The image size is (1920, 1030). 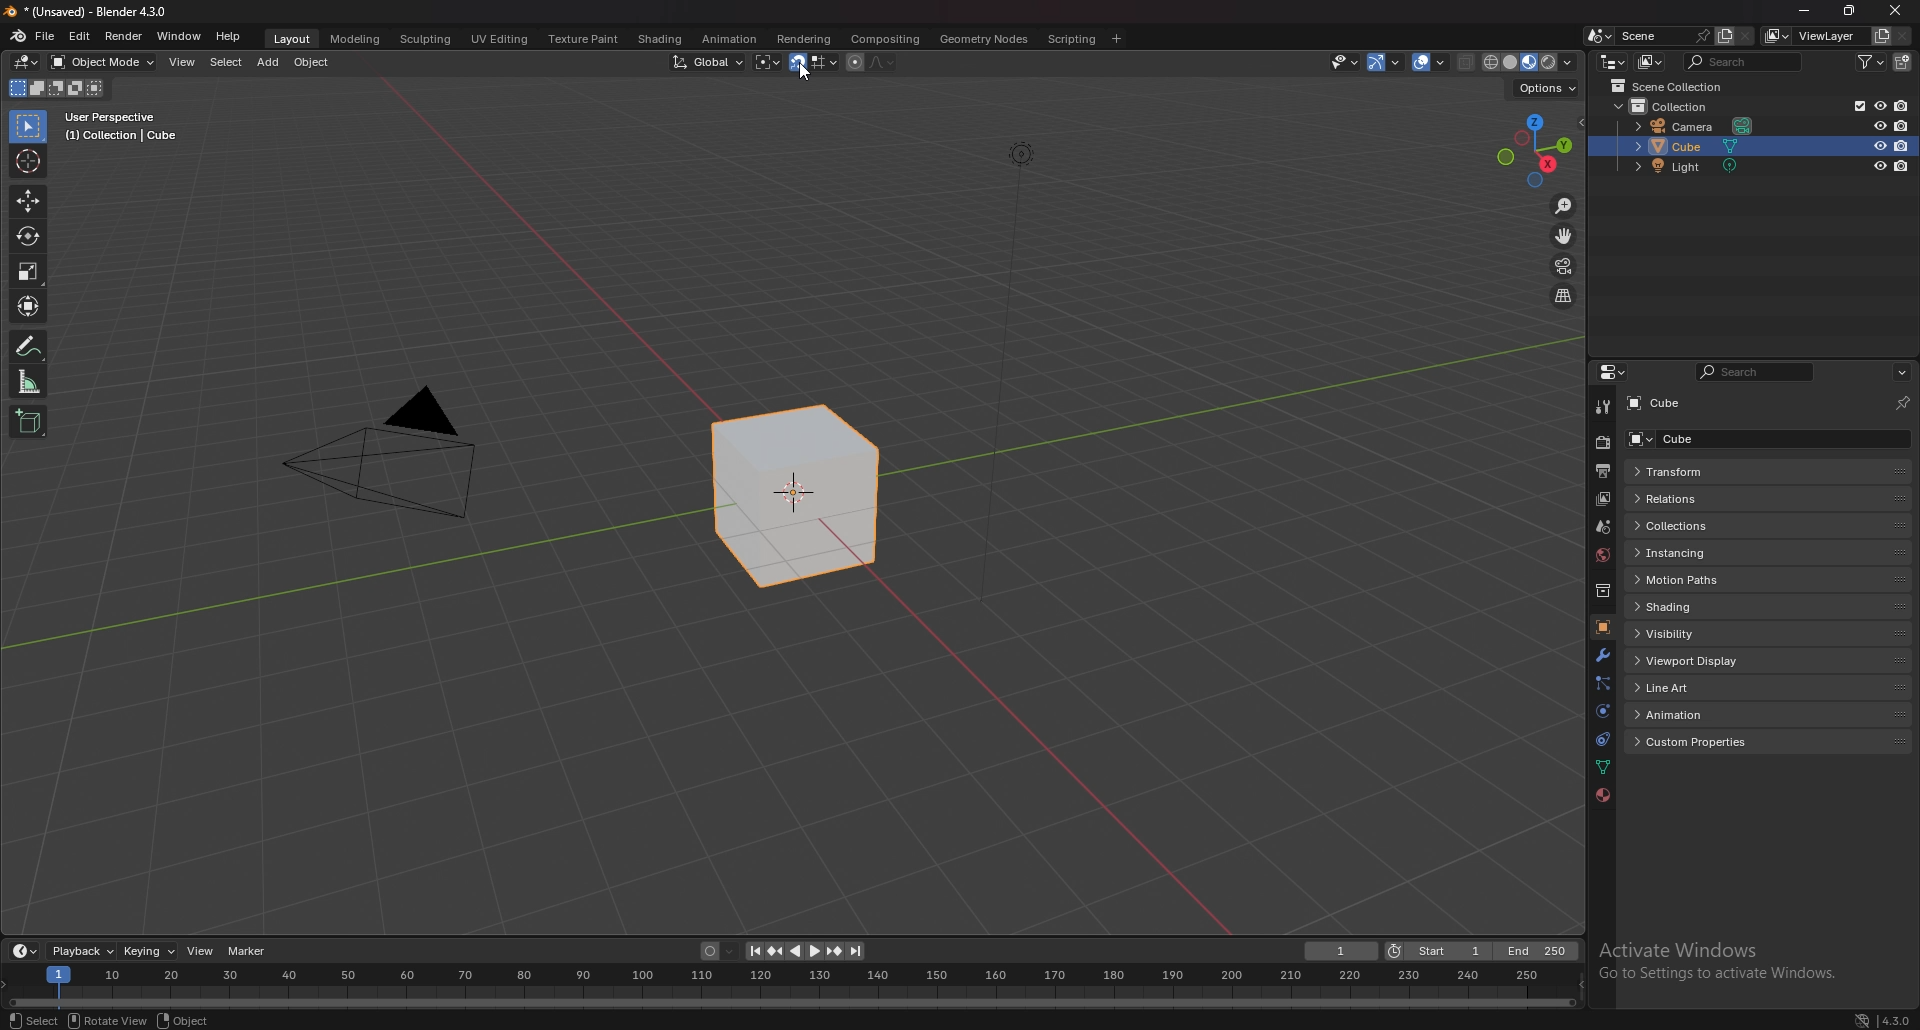 I want to click on keying, so click(x=149, y=951).